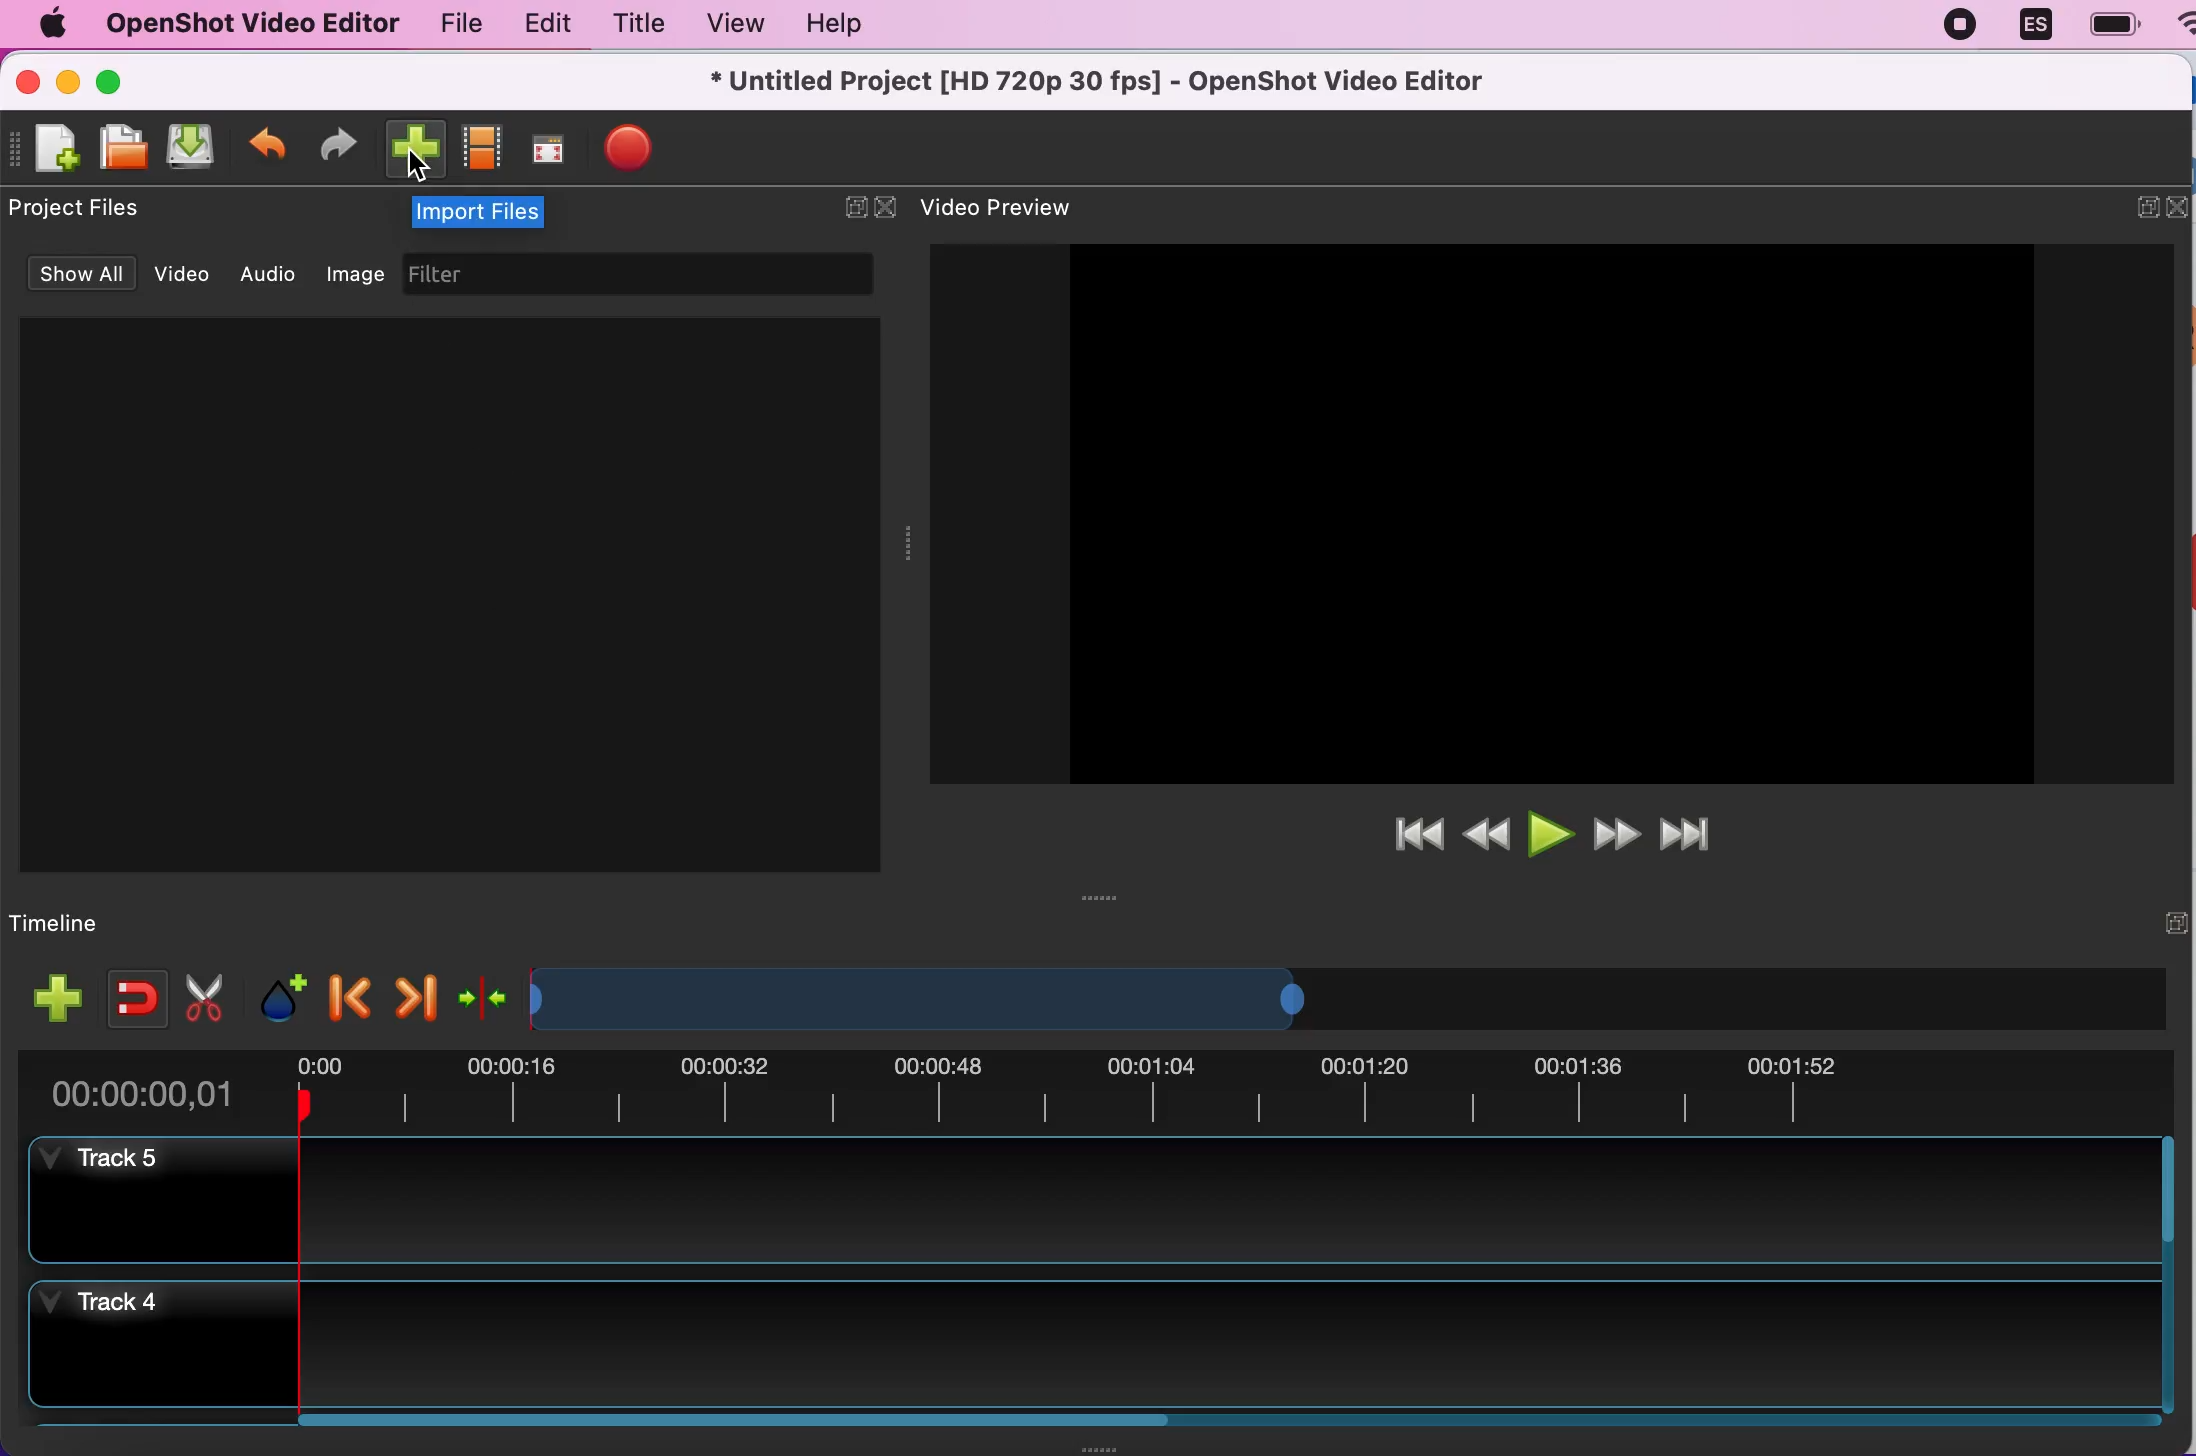 Image resolution: width=2196 pixels, height=1456 pixels. What do you see at coordinates (1532, 509) in the screenshot?
I see `video preview` at bounding box center [1532, 509].